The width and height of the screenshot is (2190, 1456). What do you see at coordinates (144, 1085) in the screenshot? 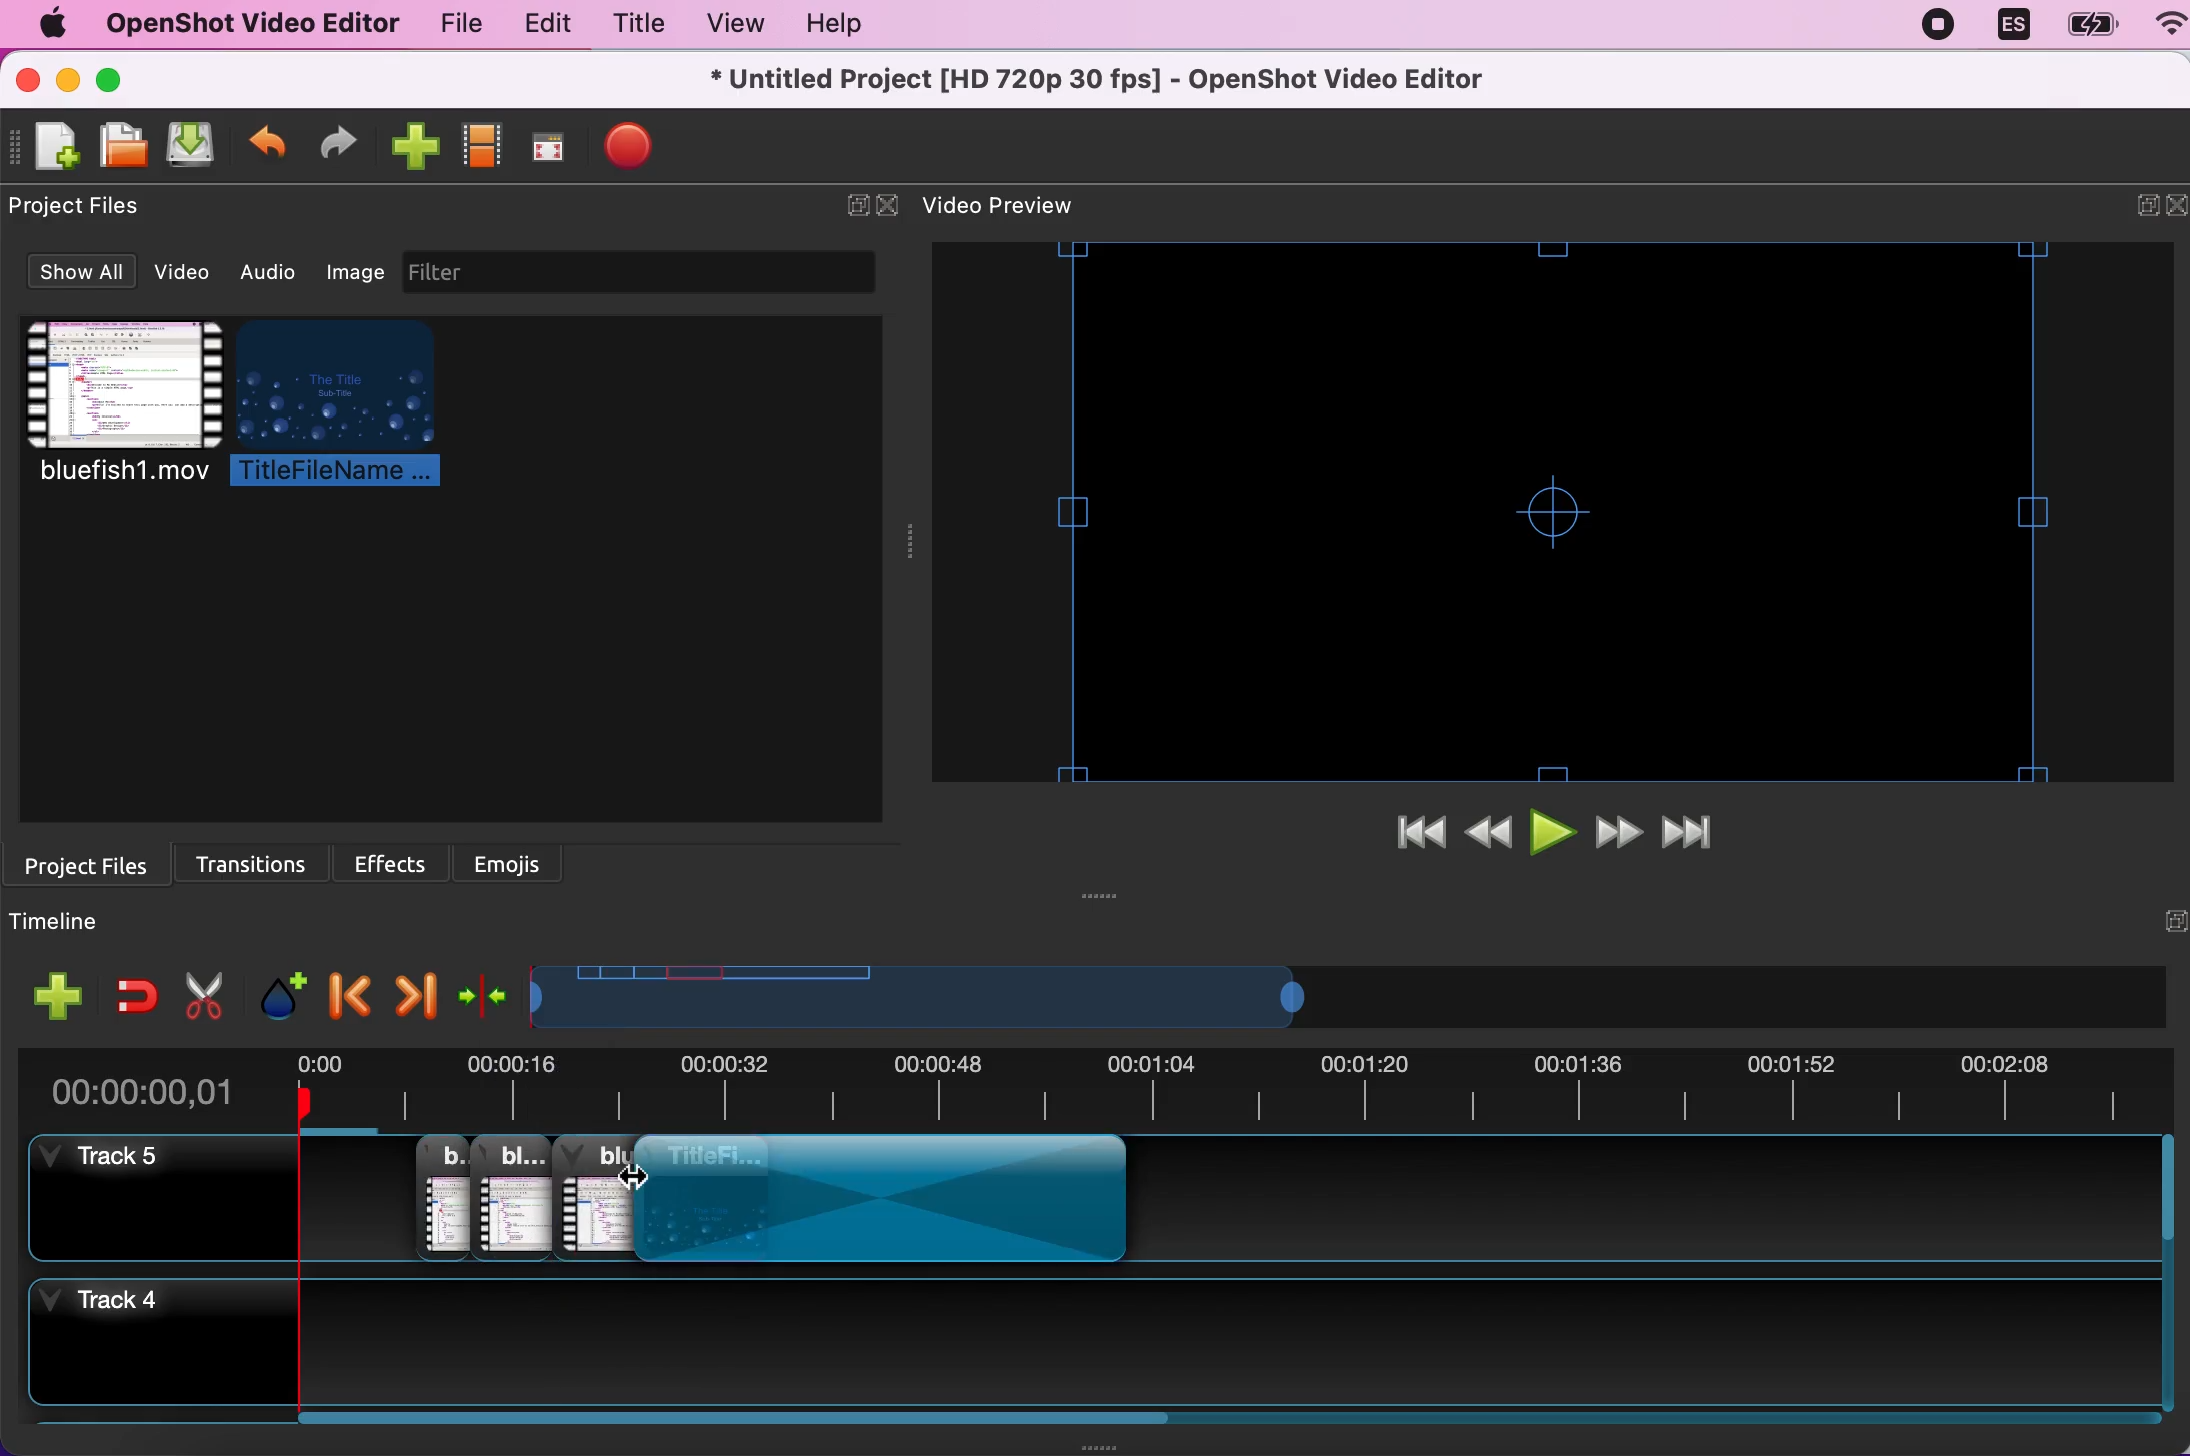
I see `00:00:00,01` at bounding box center [144, 1085].